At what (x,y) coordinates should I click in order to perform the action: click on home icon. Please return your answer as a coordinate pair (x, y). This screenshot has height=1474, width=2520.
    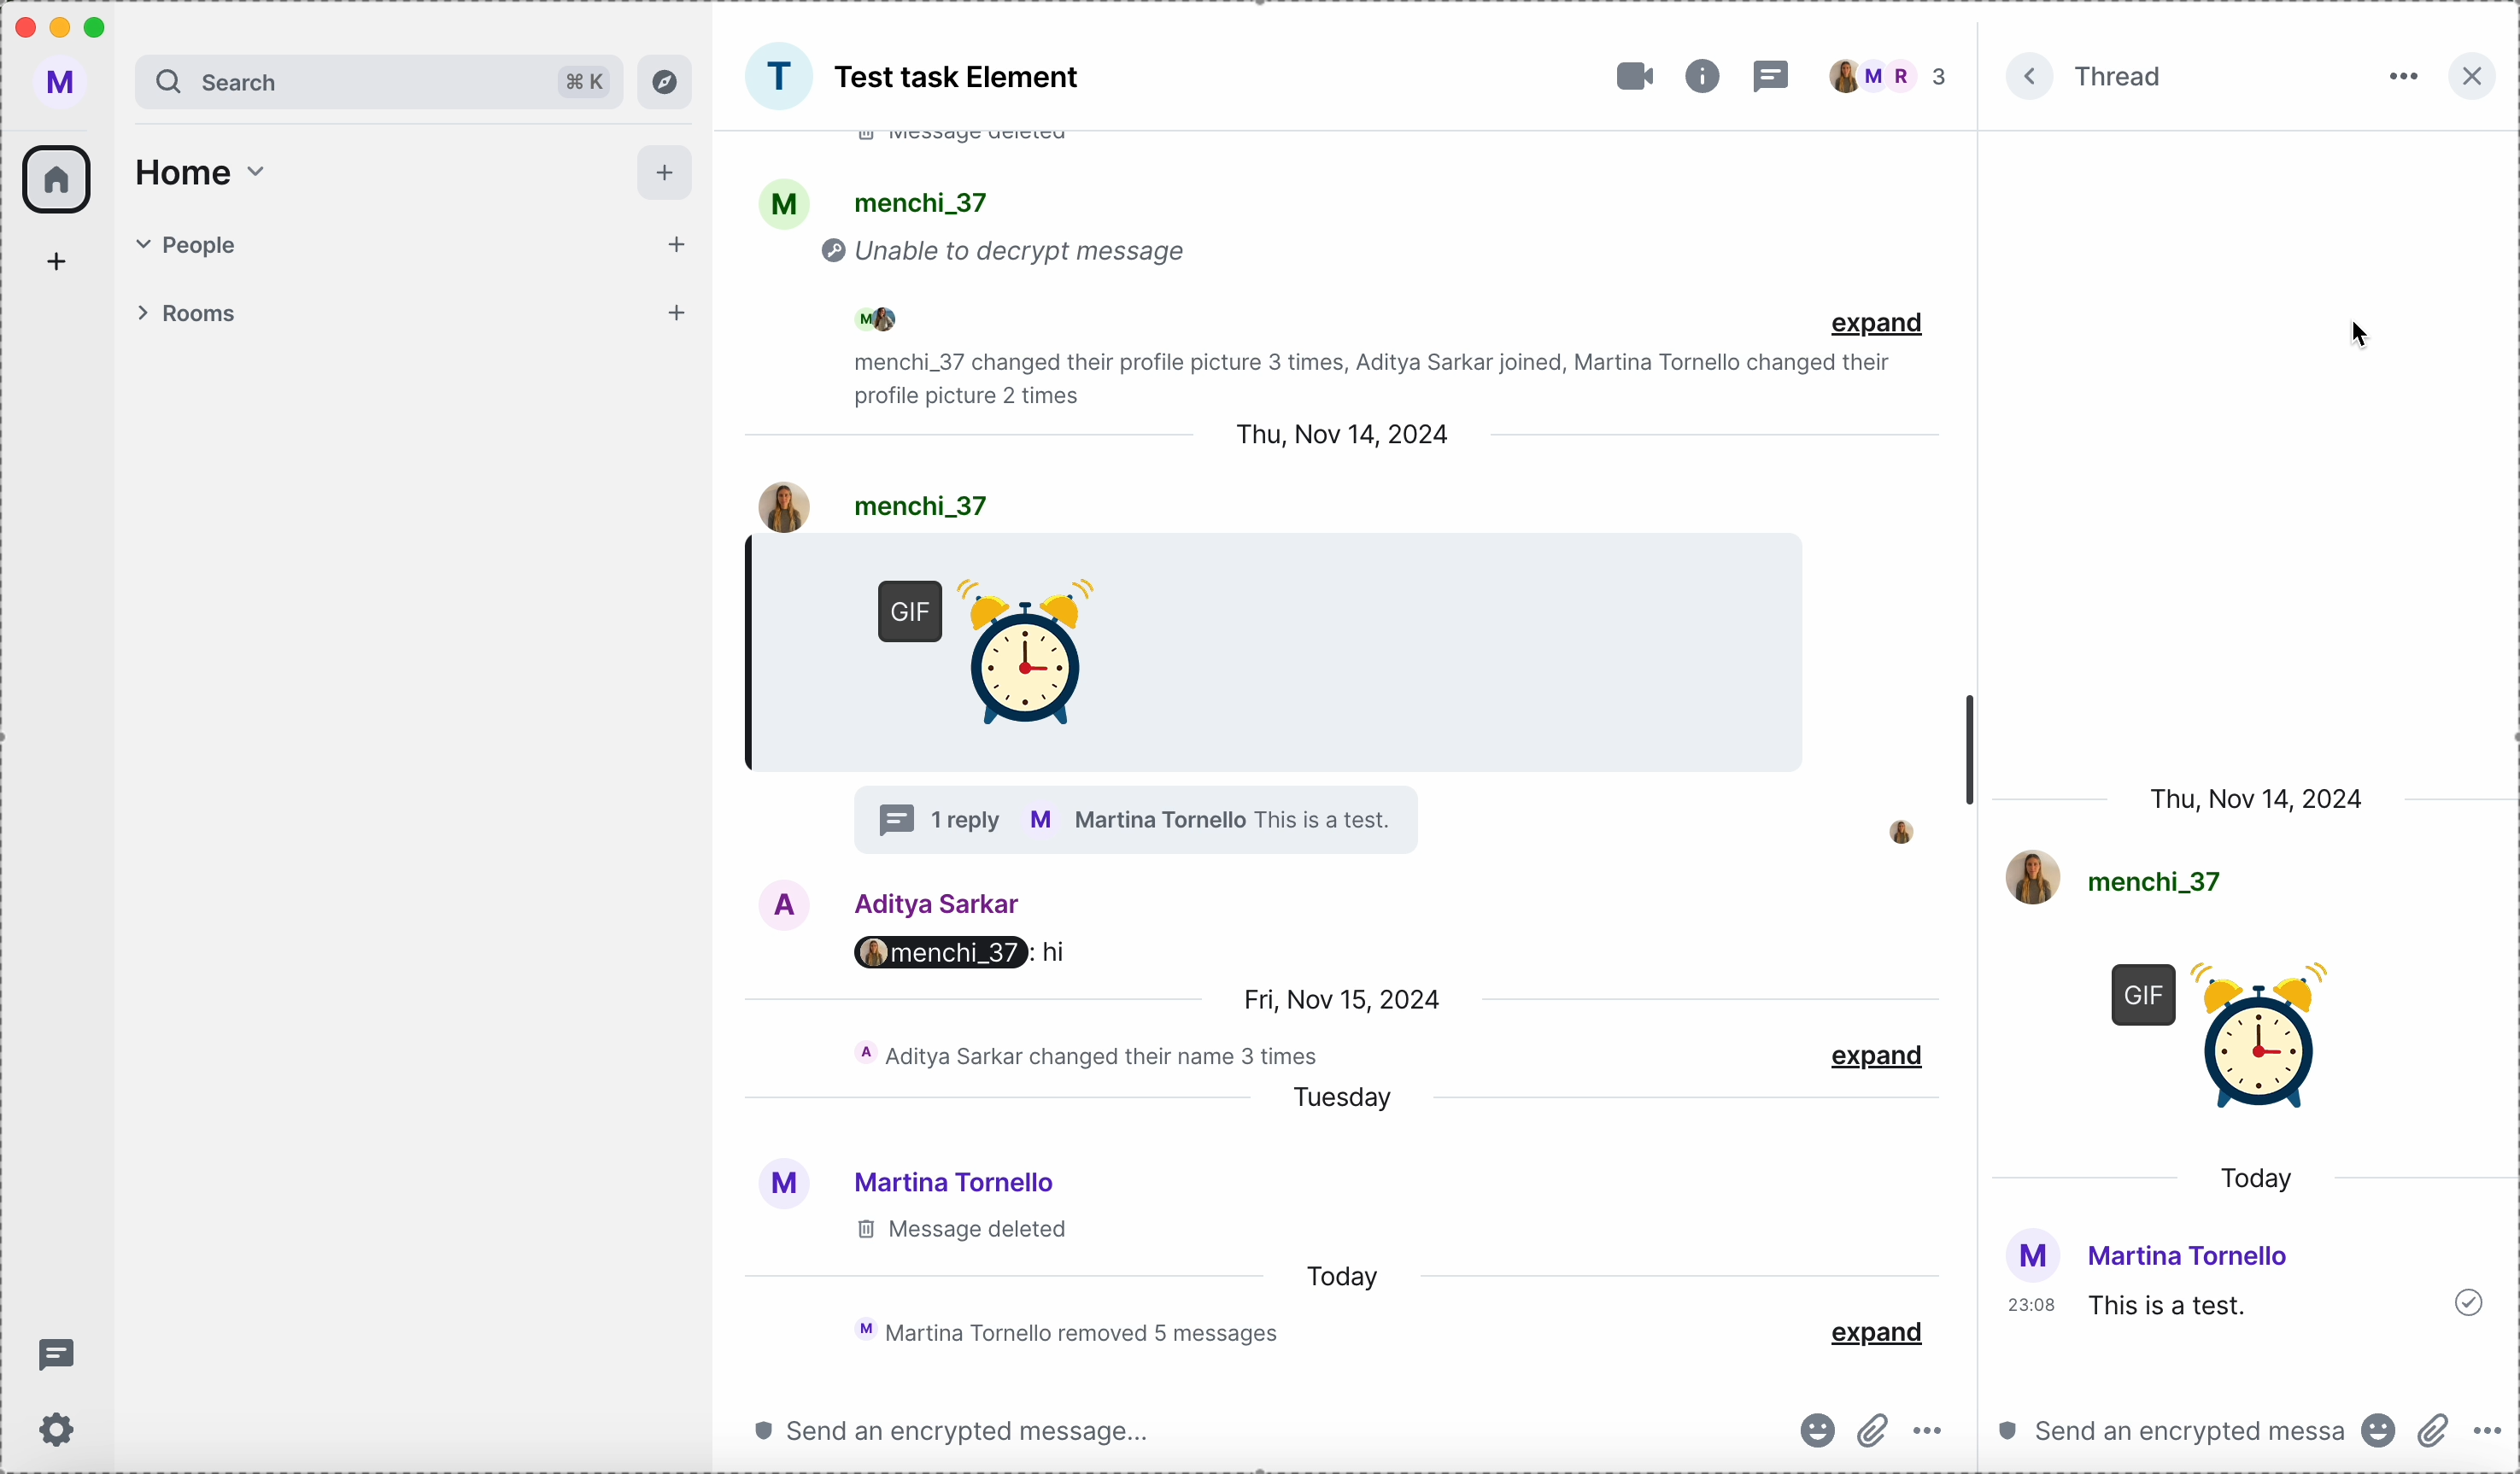
    Looking at the image, I should click on (58, 179).